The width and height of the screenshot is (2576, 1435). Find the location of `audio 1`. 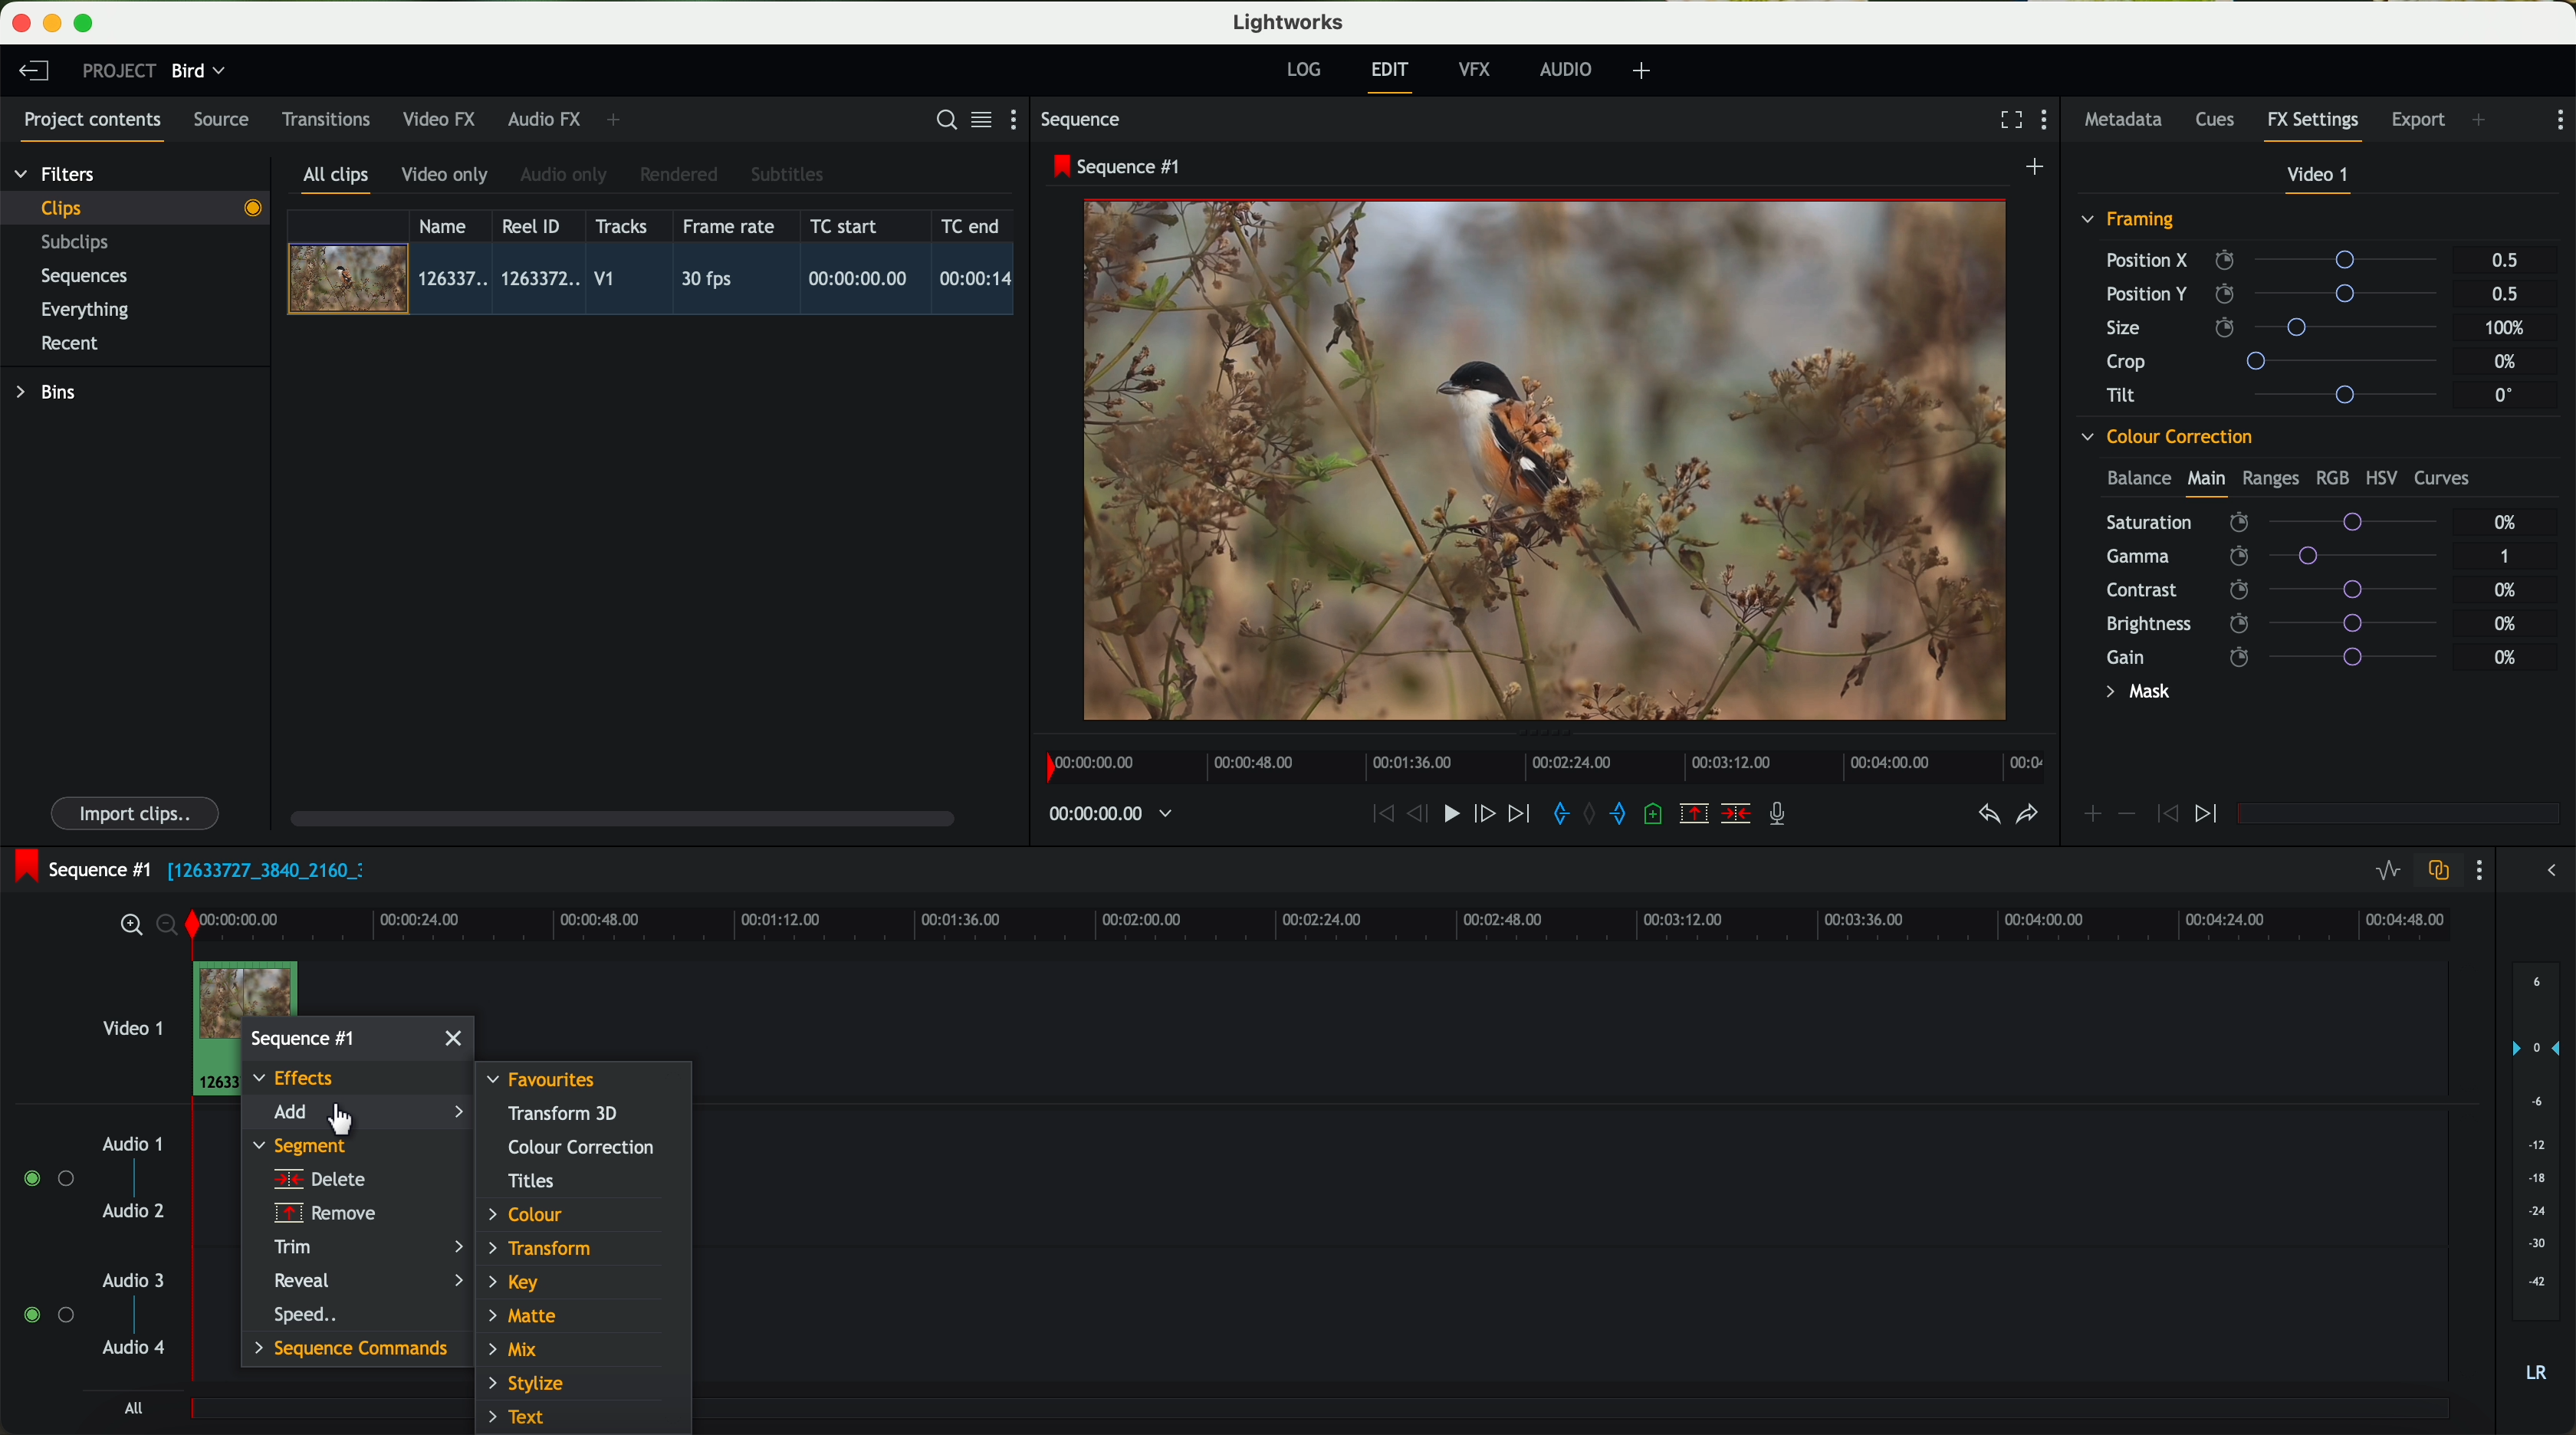

audio 1 is located at coordinates (133, 1143).